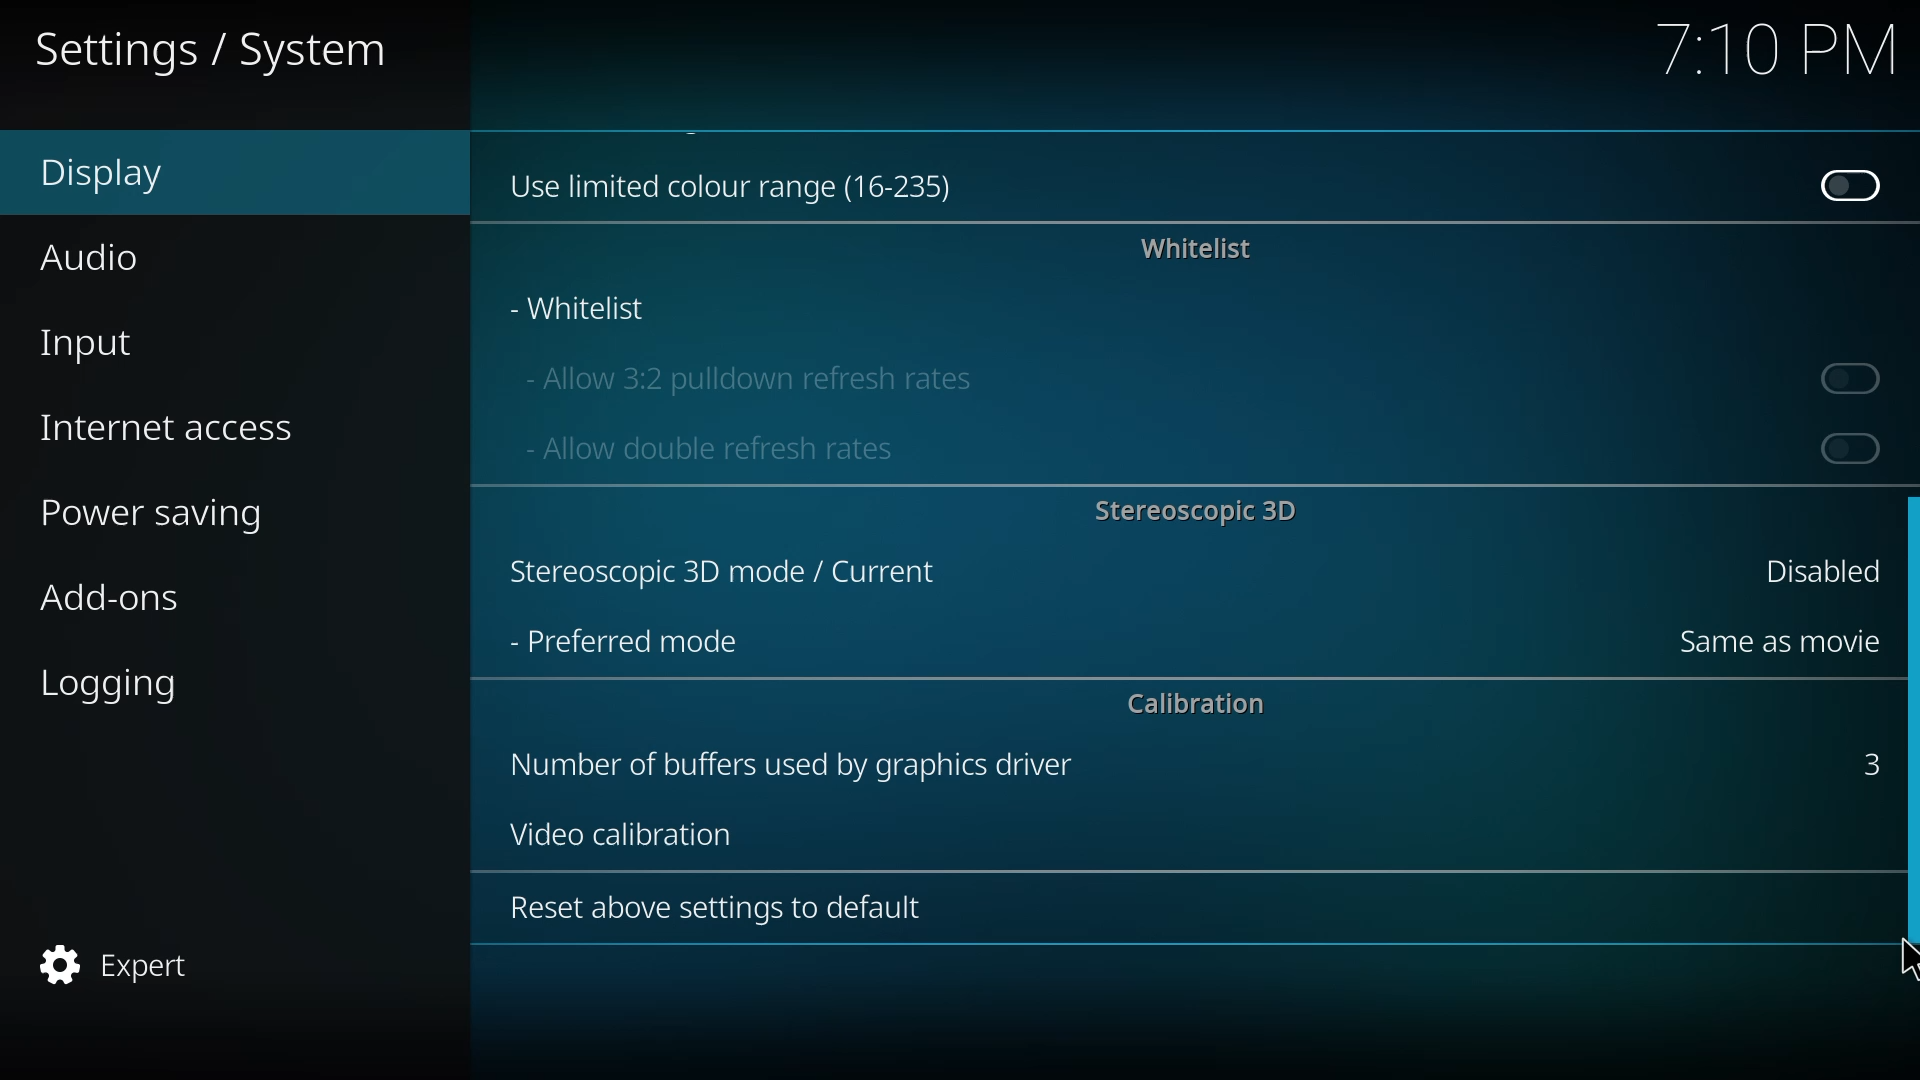 This screenshot has height=1080, width=1920. What do you see at coordinates (582, 308) in the screenshot?
I see `whitelist` at bounding box center [582, 308].